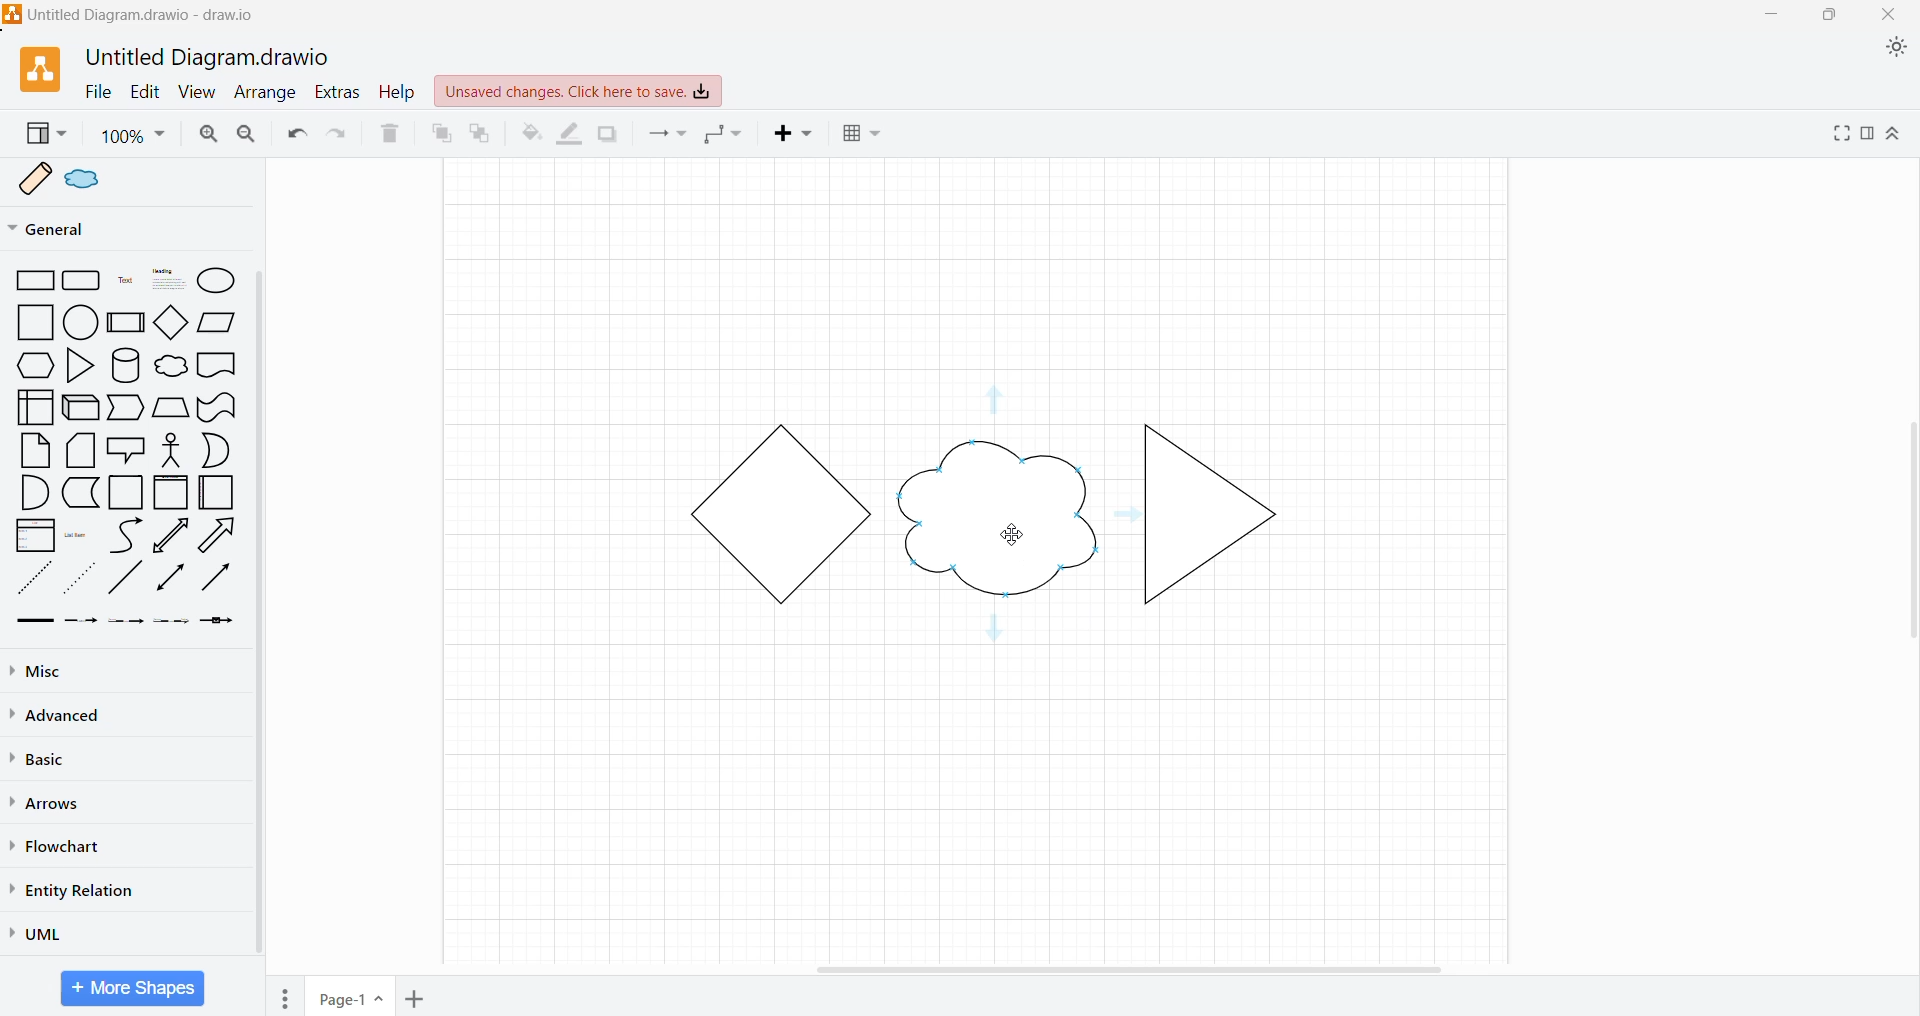 The image size is (1920, 1016). Describe the element at coordinates (280, 995) in the screenshot. I see `Pages` at that location.